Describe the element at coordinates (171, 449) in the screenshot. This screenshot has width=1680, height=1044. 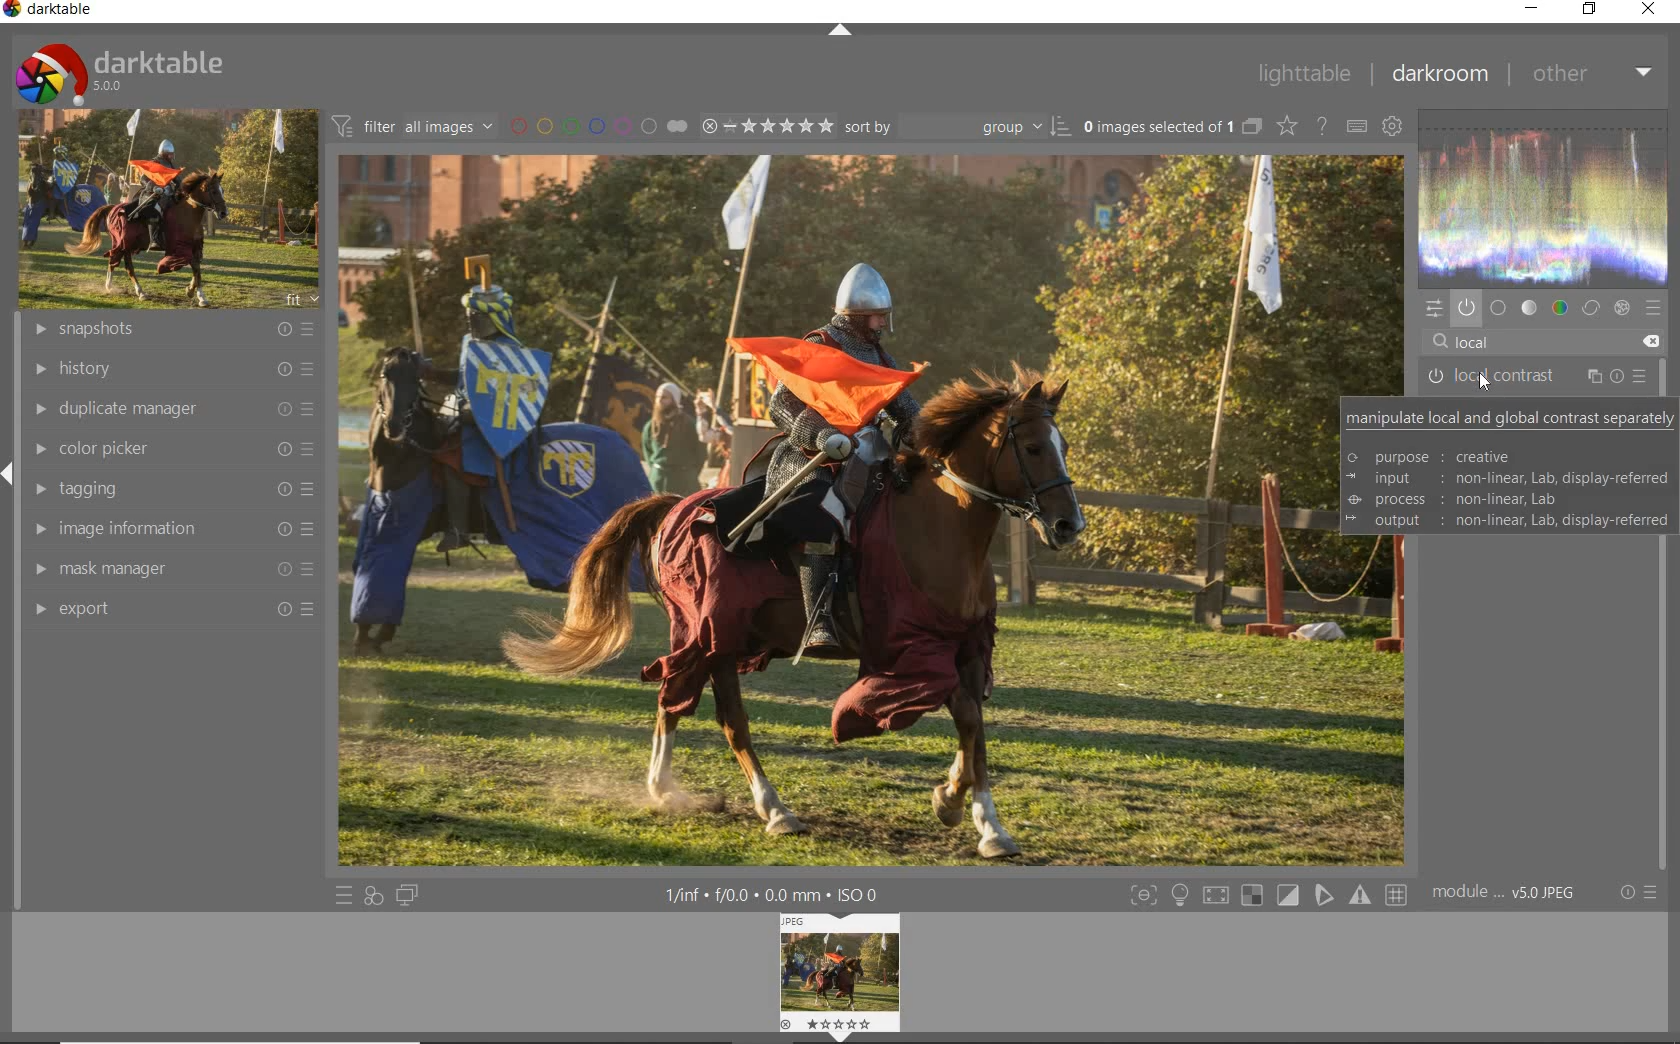
I see `color picker` at that location.